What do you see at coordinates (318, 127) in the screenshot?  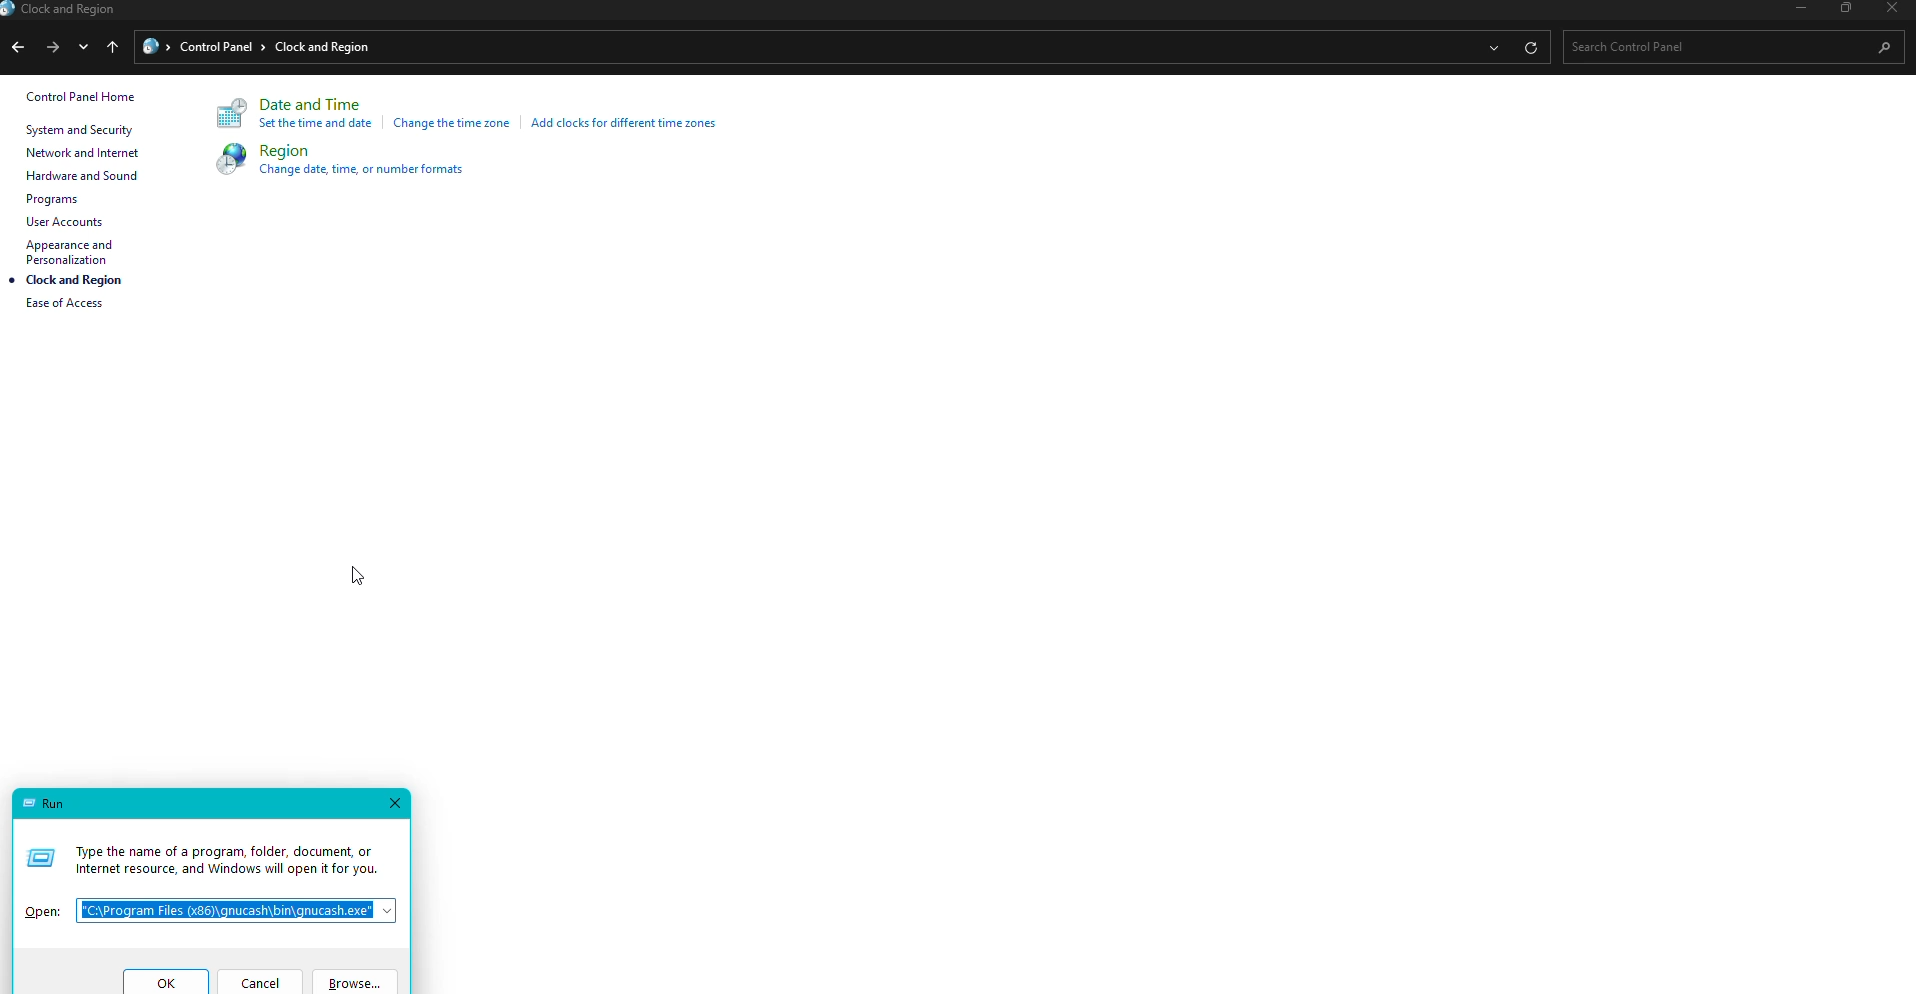 I see `Set time and date` at bounding box center [318, 127].